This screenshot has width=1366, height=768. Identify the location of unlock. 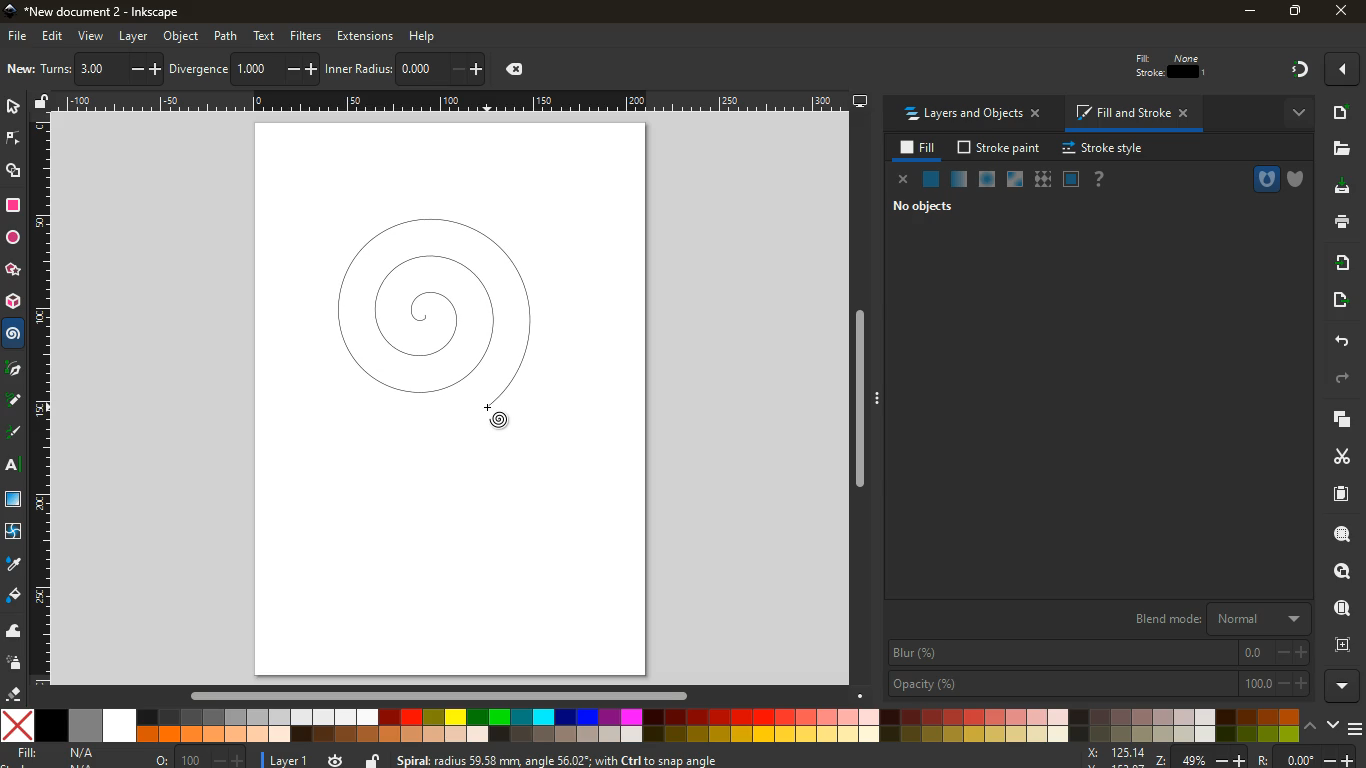
(38, 104).